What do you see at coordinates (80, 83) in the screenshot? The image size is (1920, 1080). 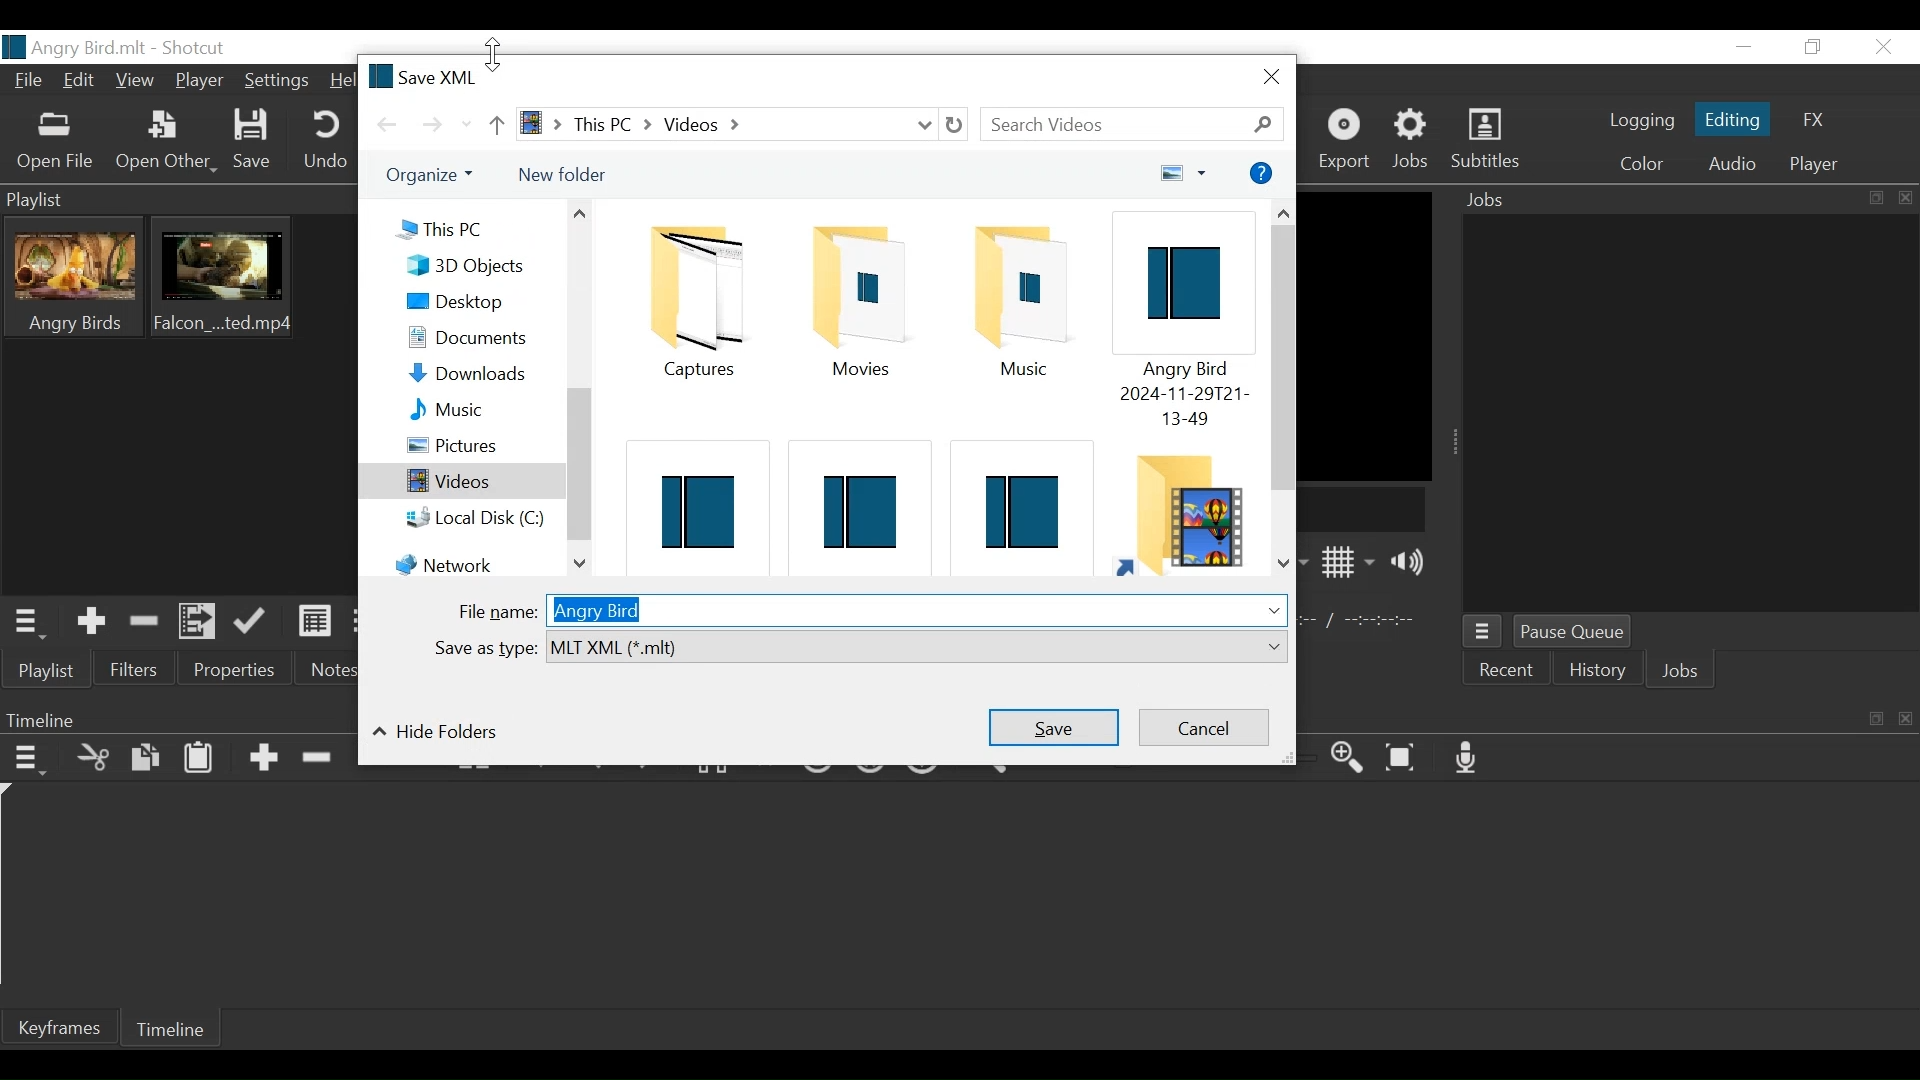 I see `Edit` at bounding box center [80, 83].